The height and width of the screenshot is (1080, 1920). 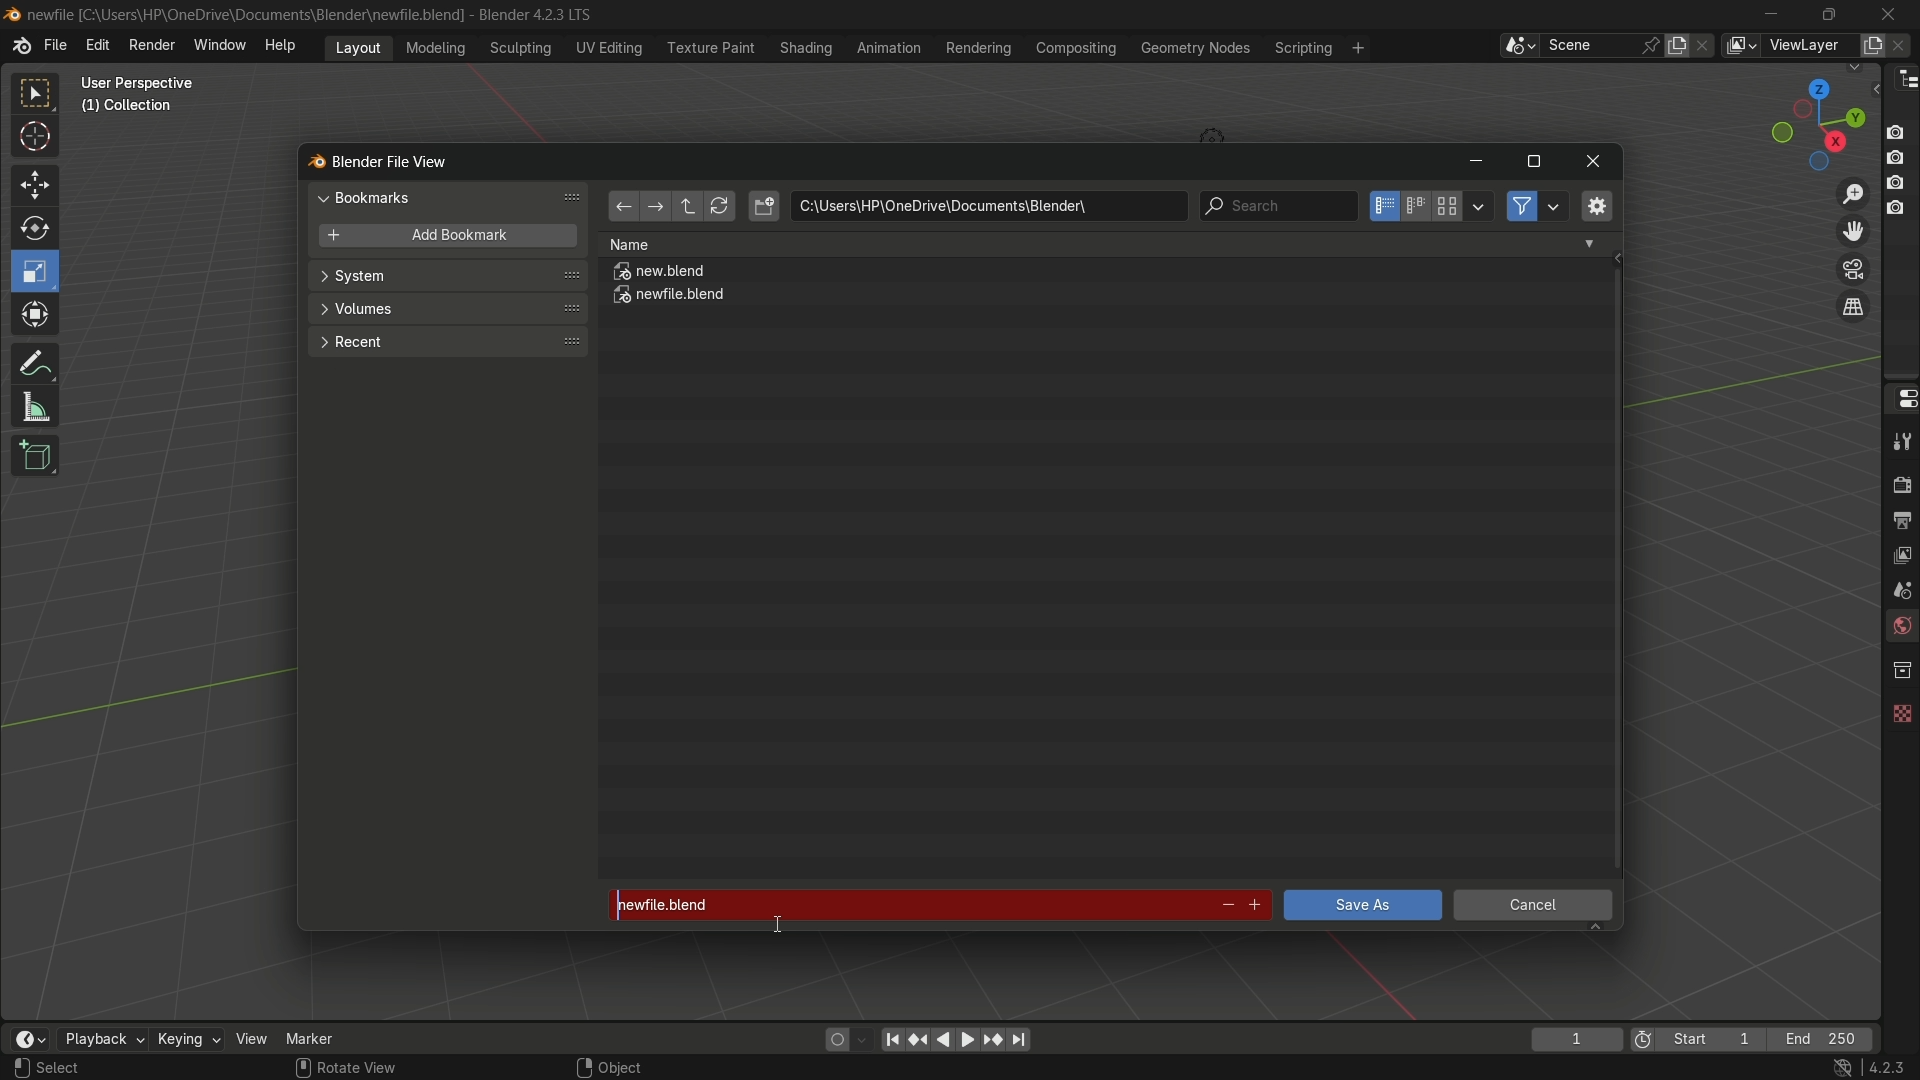 What do you see at coordinates (1277, 206) in the screenshot?
I see `search bar` at bounding box center [1277, 206].